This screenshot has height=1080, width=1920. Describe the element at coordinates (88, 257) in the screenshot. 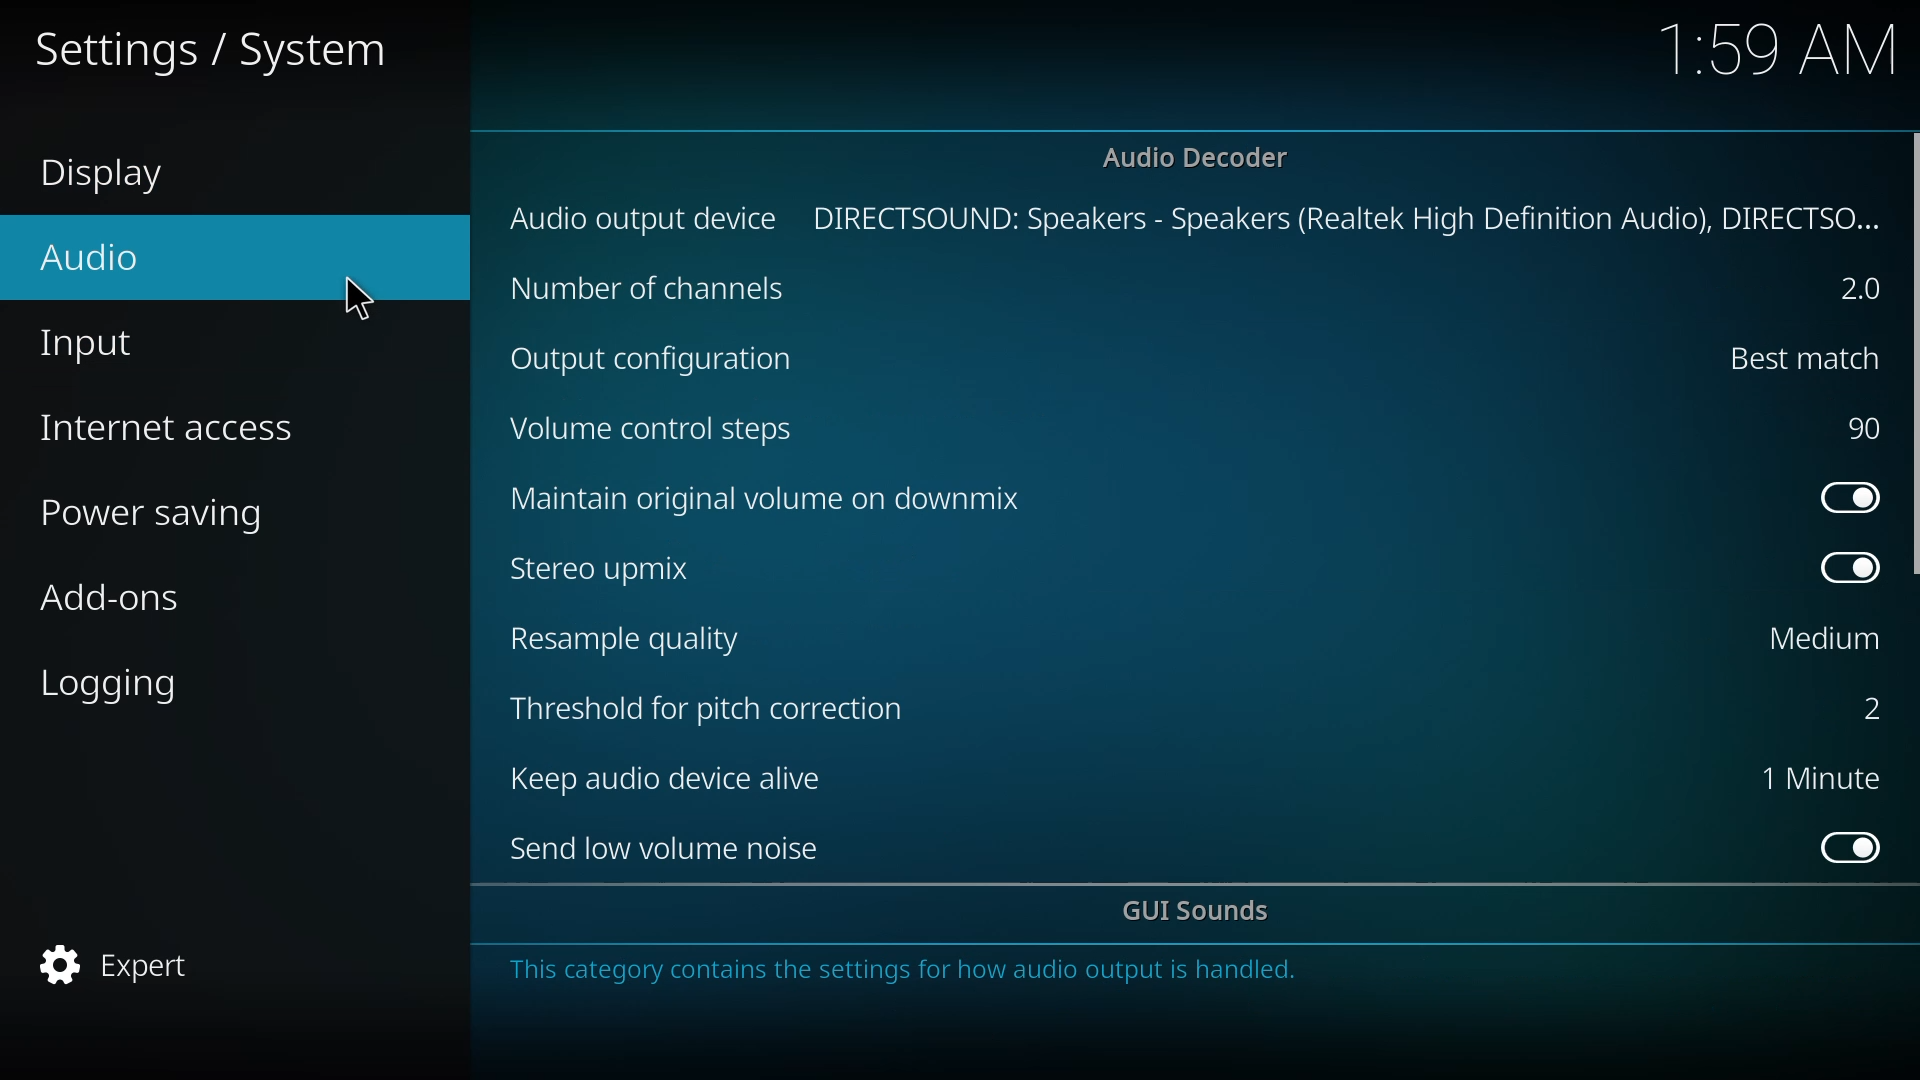

I see `audio` at that location.